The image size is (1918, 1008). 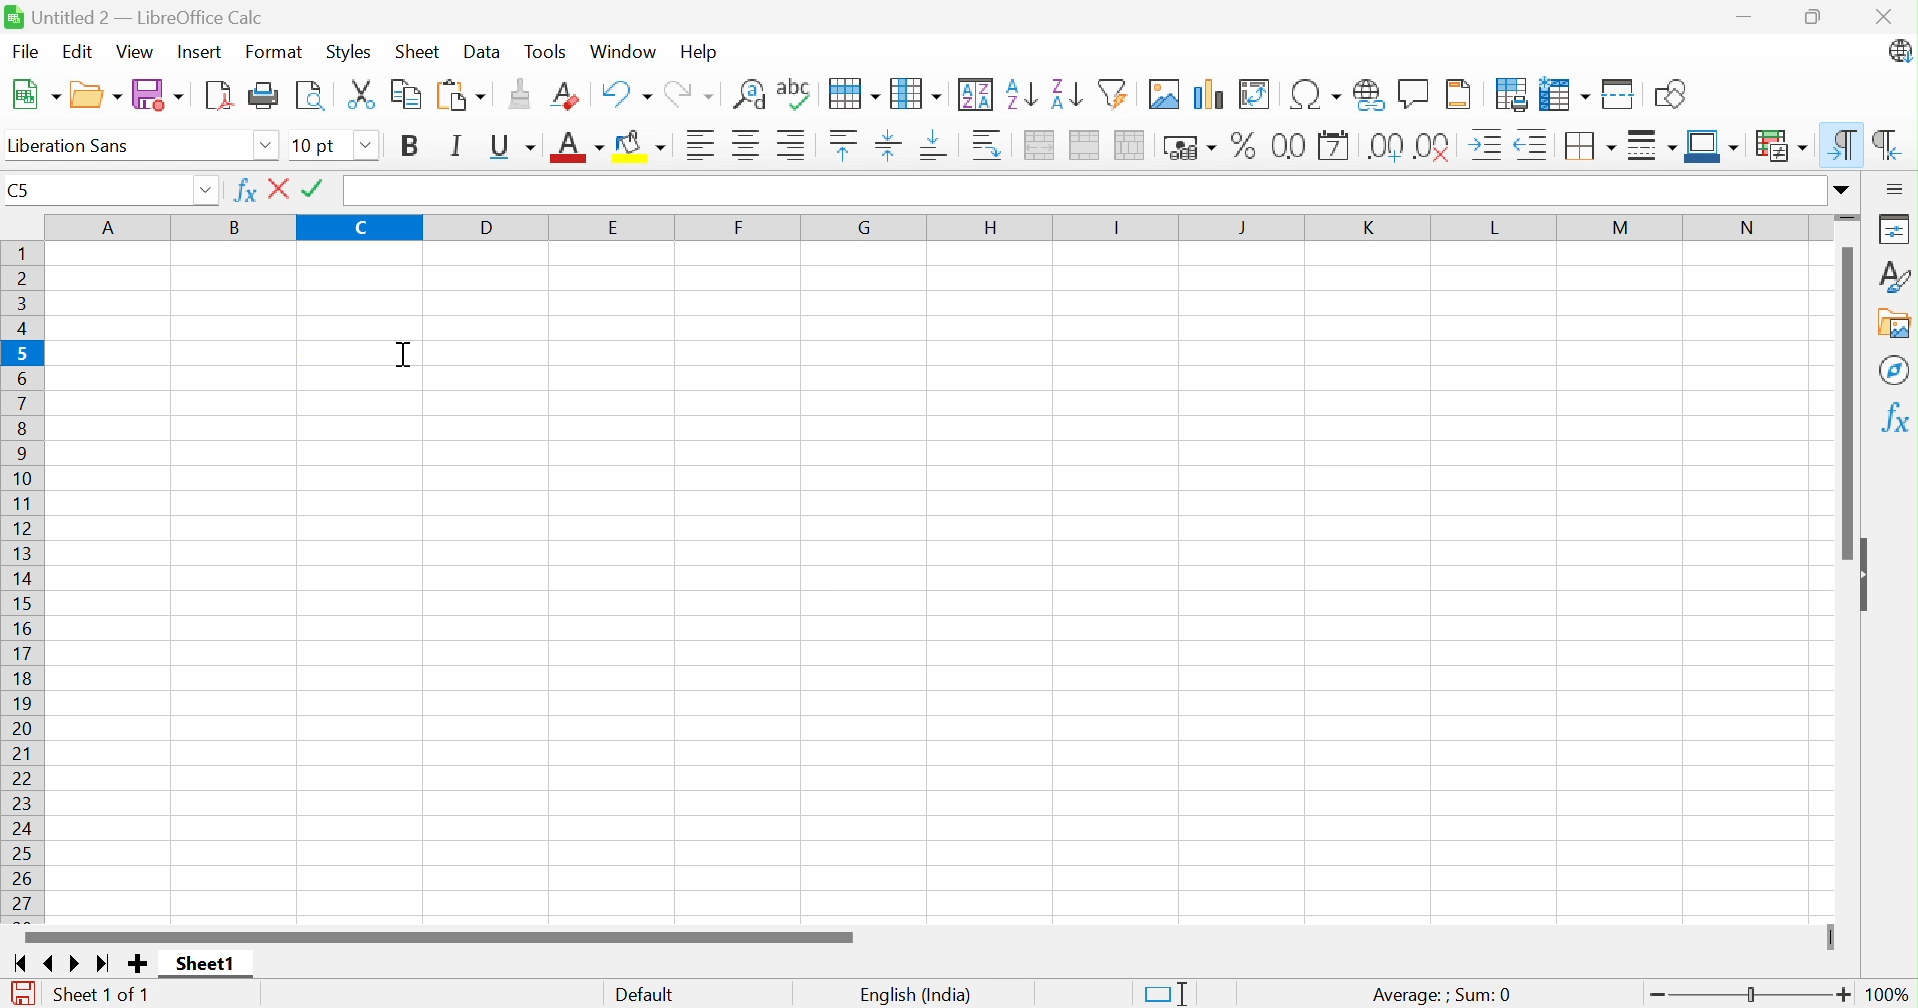 What do you see at coordinates (160, 93) in the screenshot?
I see `Save` at bounding box center [160, 93].